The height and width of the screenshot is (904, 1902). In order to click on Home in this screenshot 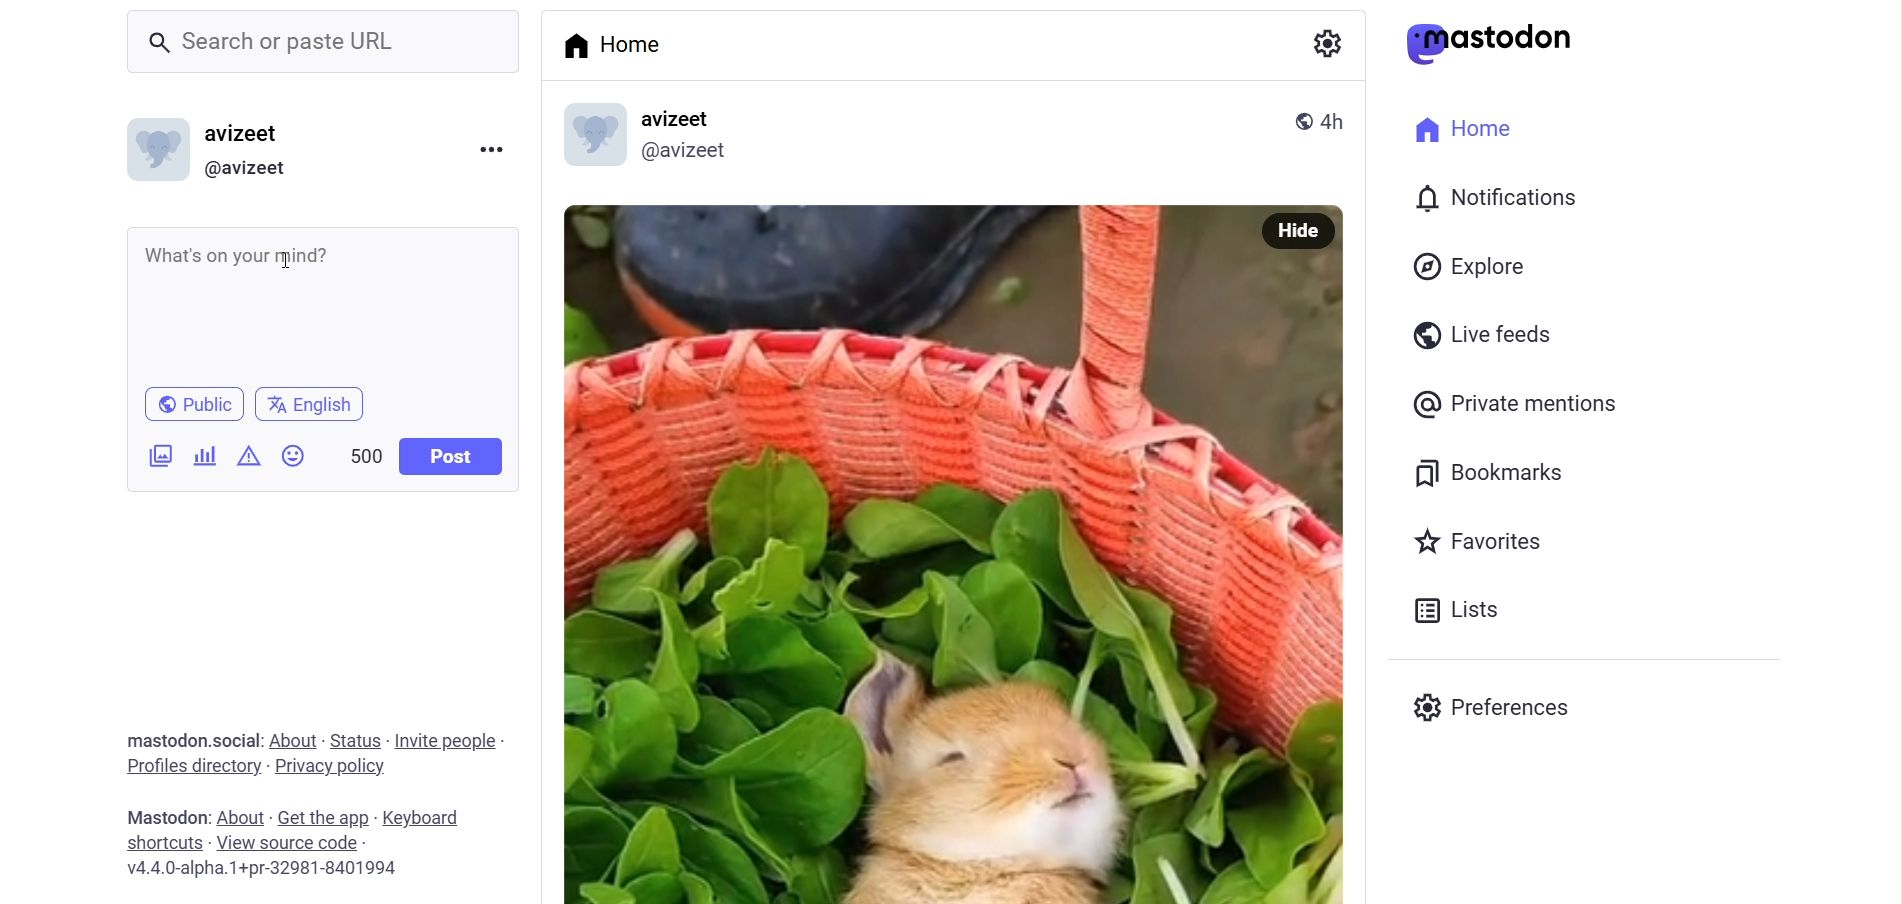, I will do `click(1468, 128)`.